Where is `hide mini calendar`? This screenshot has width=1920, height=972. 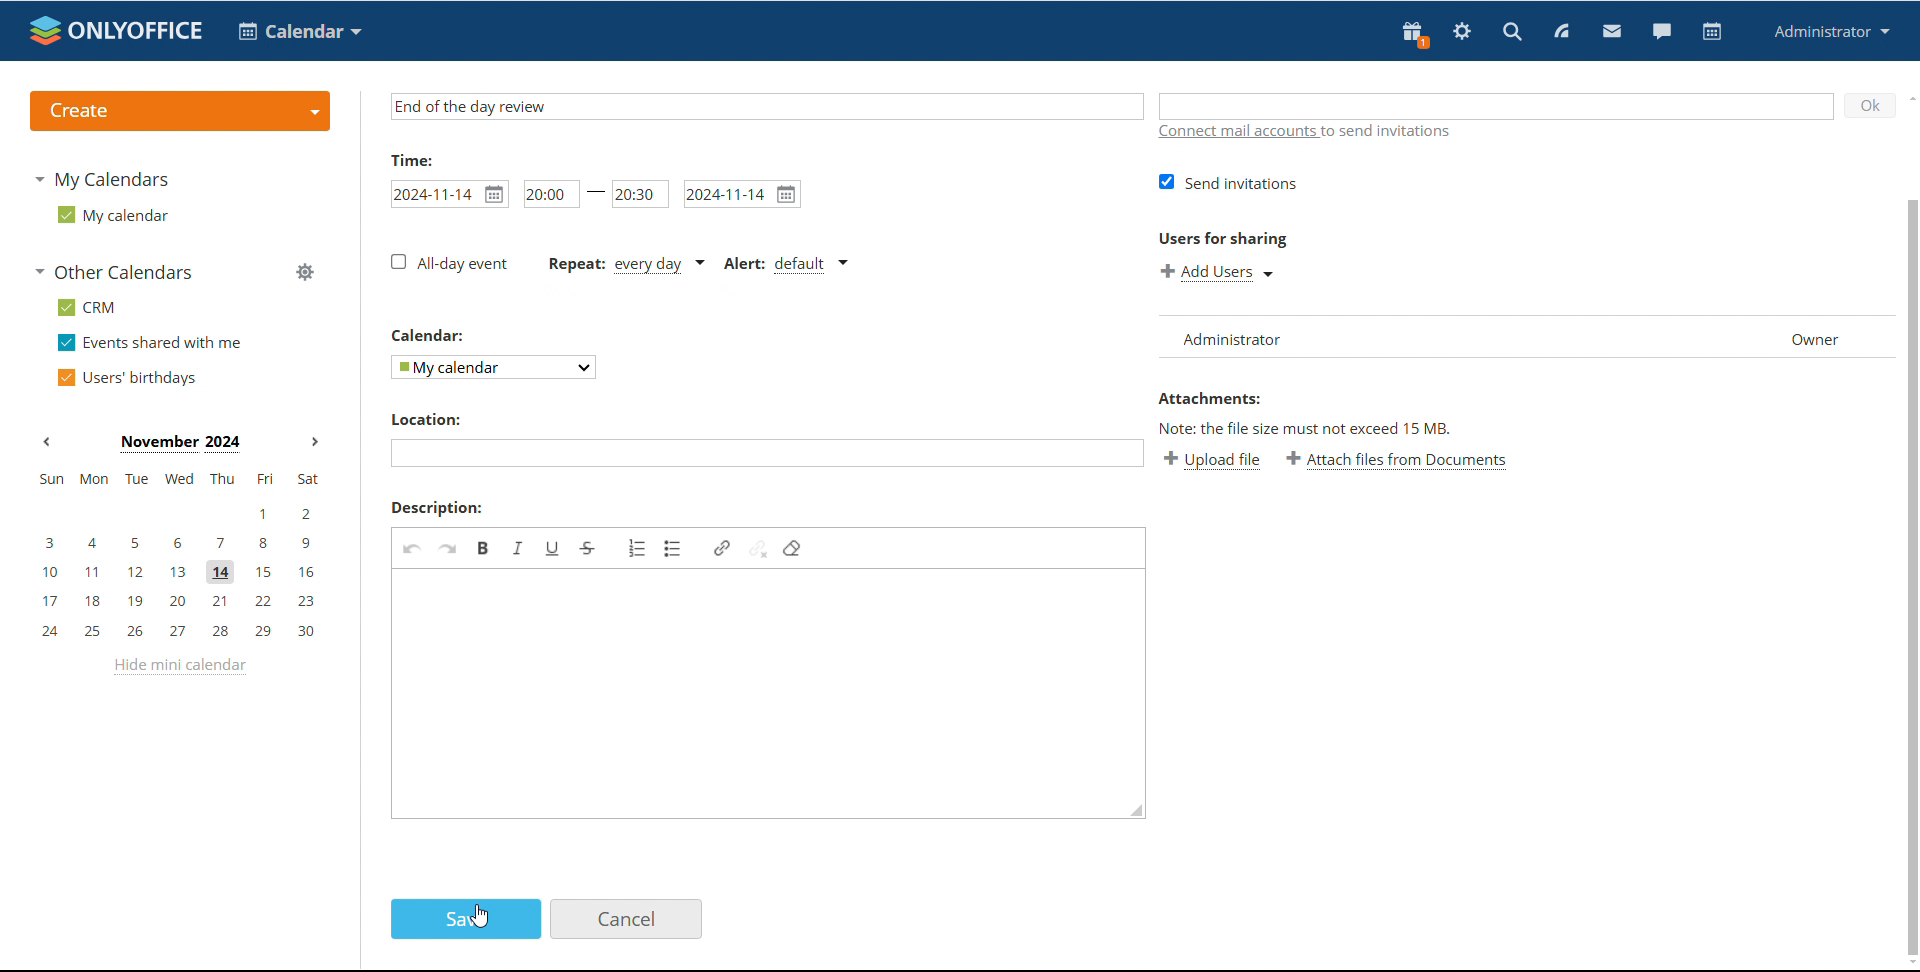
hide mini calendar is located at coordinates (179, 666).